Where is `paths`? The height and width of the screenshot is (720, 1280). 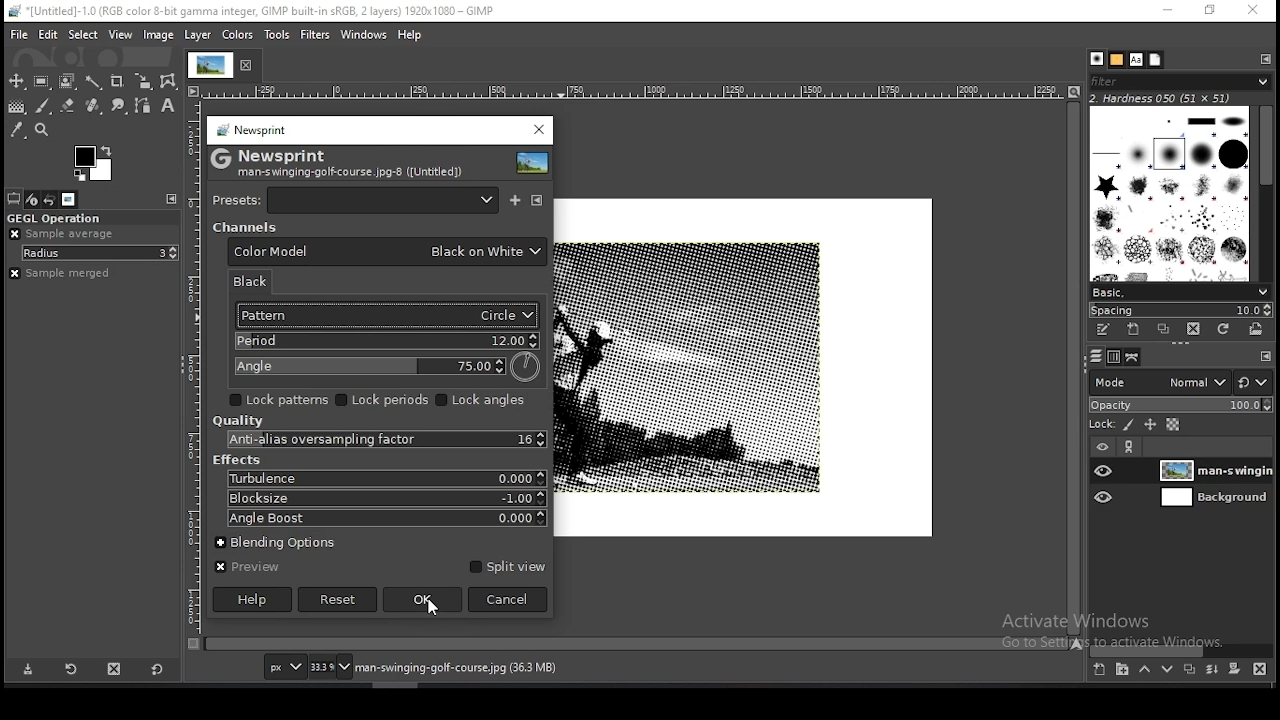
paths is located at coordinates (1134, 357).